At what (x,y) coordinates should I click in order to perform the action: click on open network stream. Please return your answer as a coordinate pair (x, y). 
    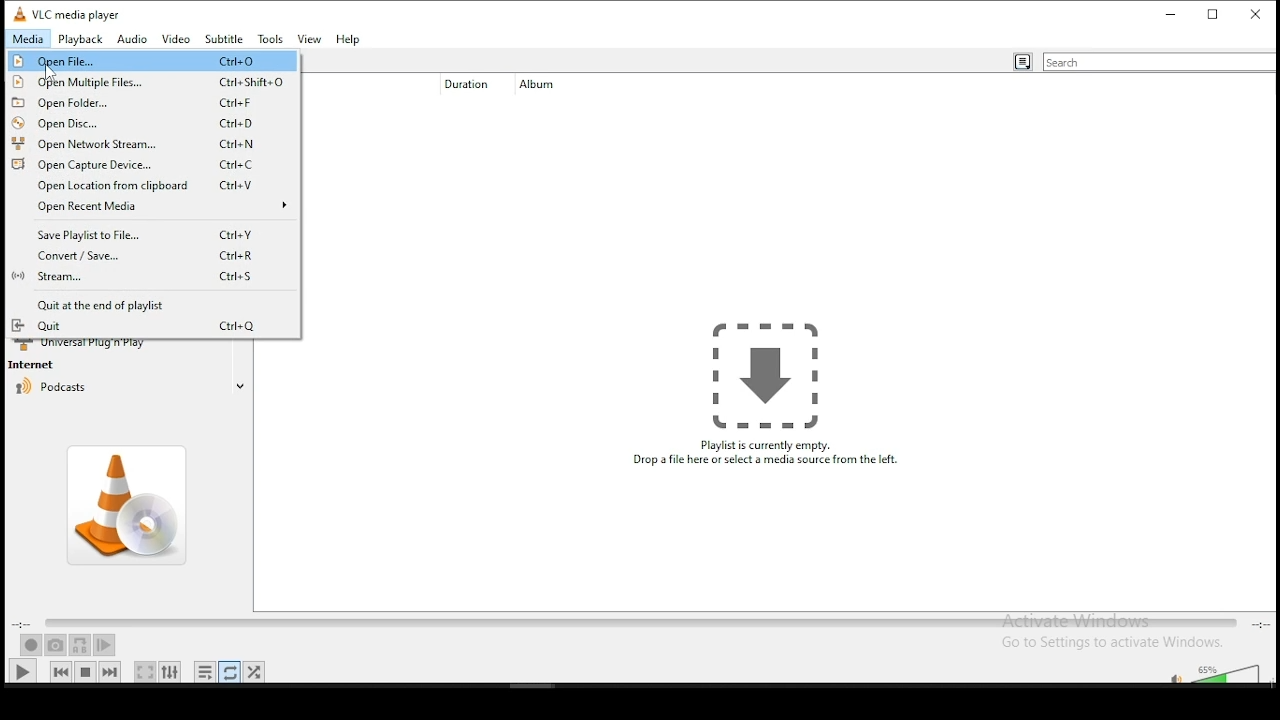
    Looking at the image, I should click on (156, 143).